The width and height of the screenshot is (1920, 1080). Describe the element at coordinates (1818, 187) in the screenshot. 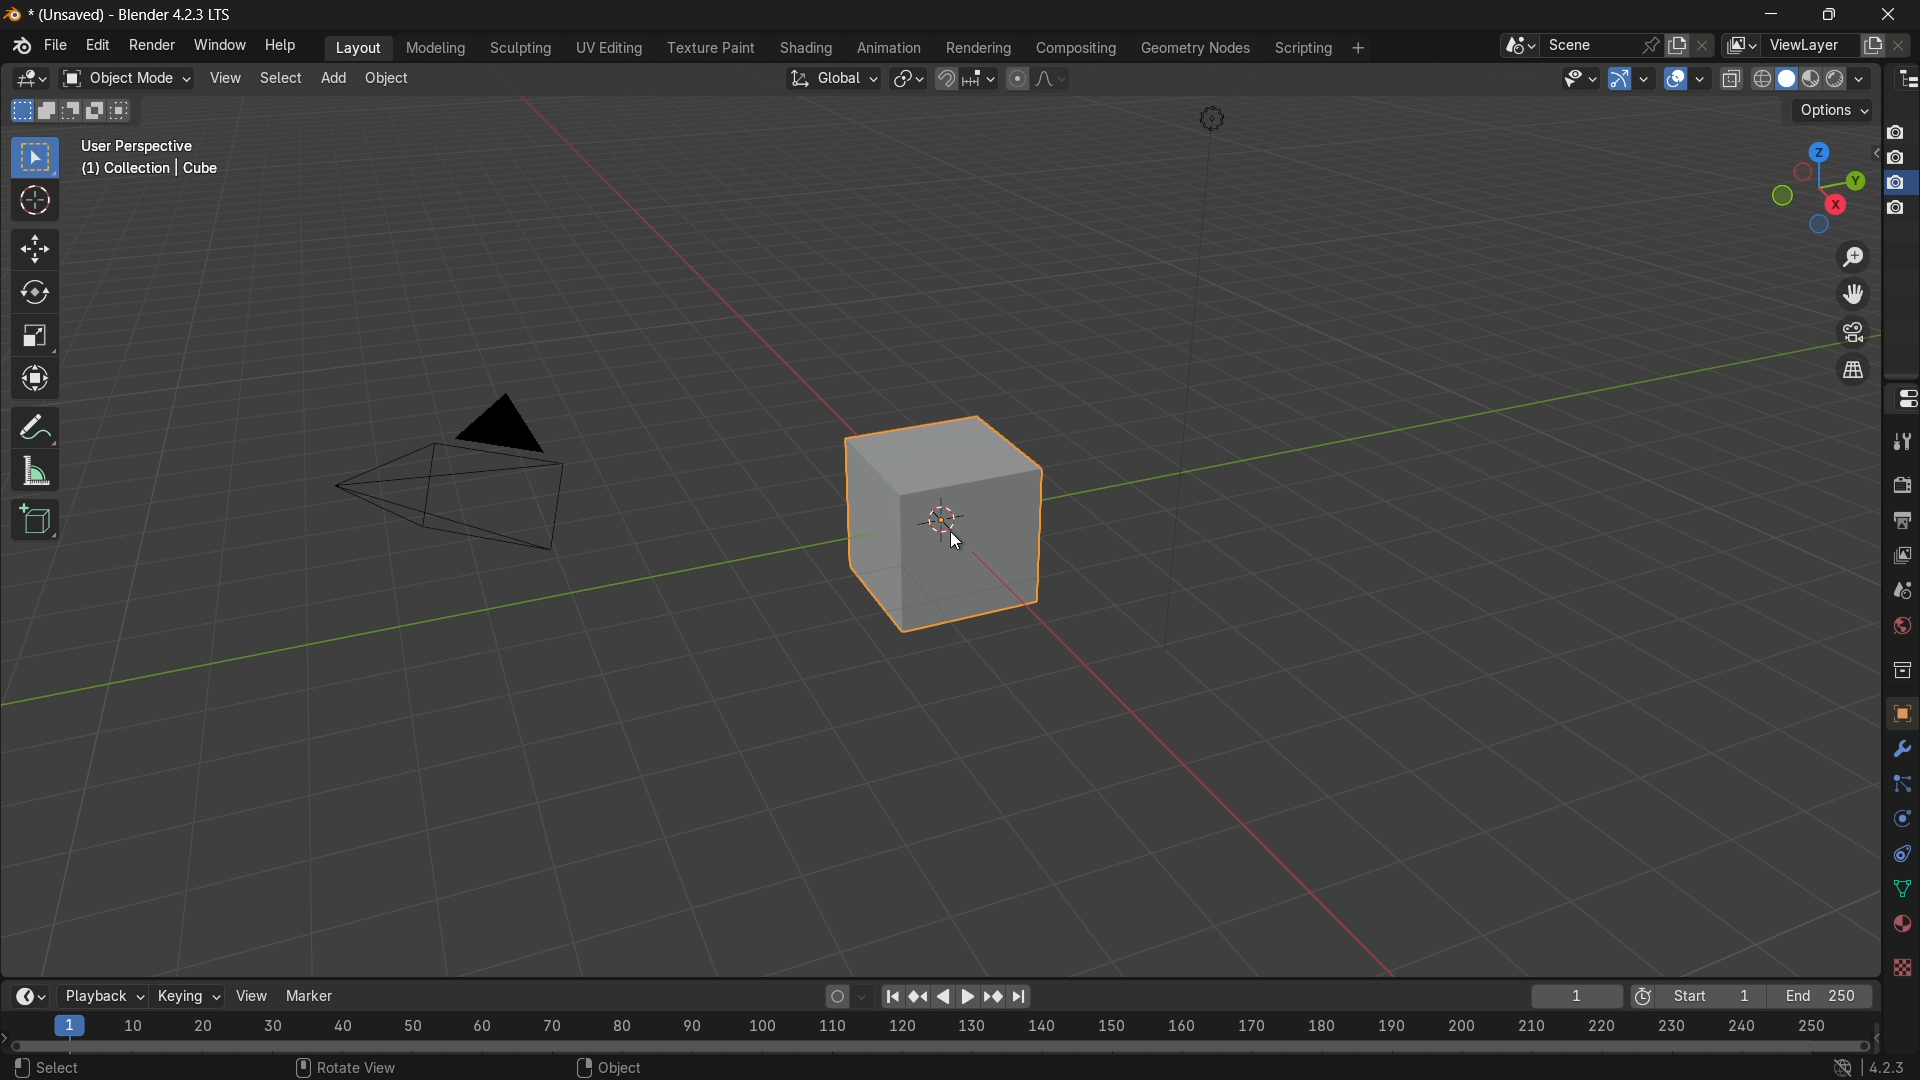

I see `preset viewpoint` at that location.